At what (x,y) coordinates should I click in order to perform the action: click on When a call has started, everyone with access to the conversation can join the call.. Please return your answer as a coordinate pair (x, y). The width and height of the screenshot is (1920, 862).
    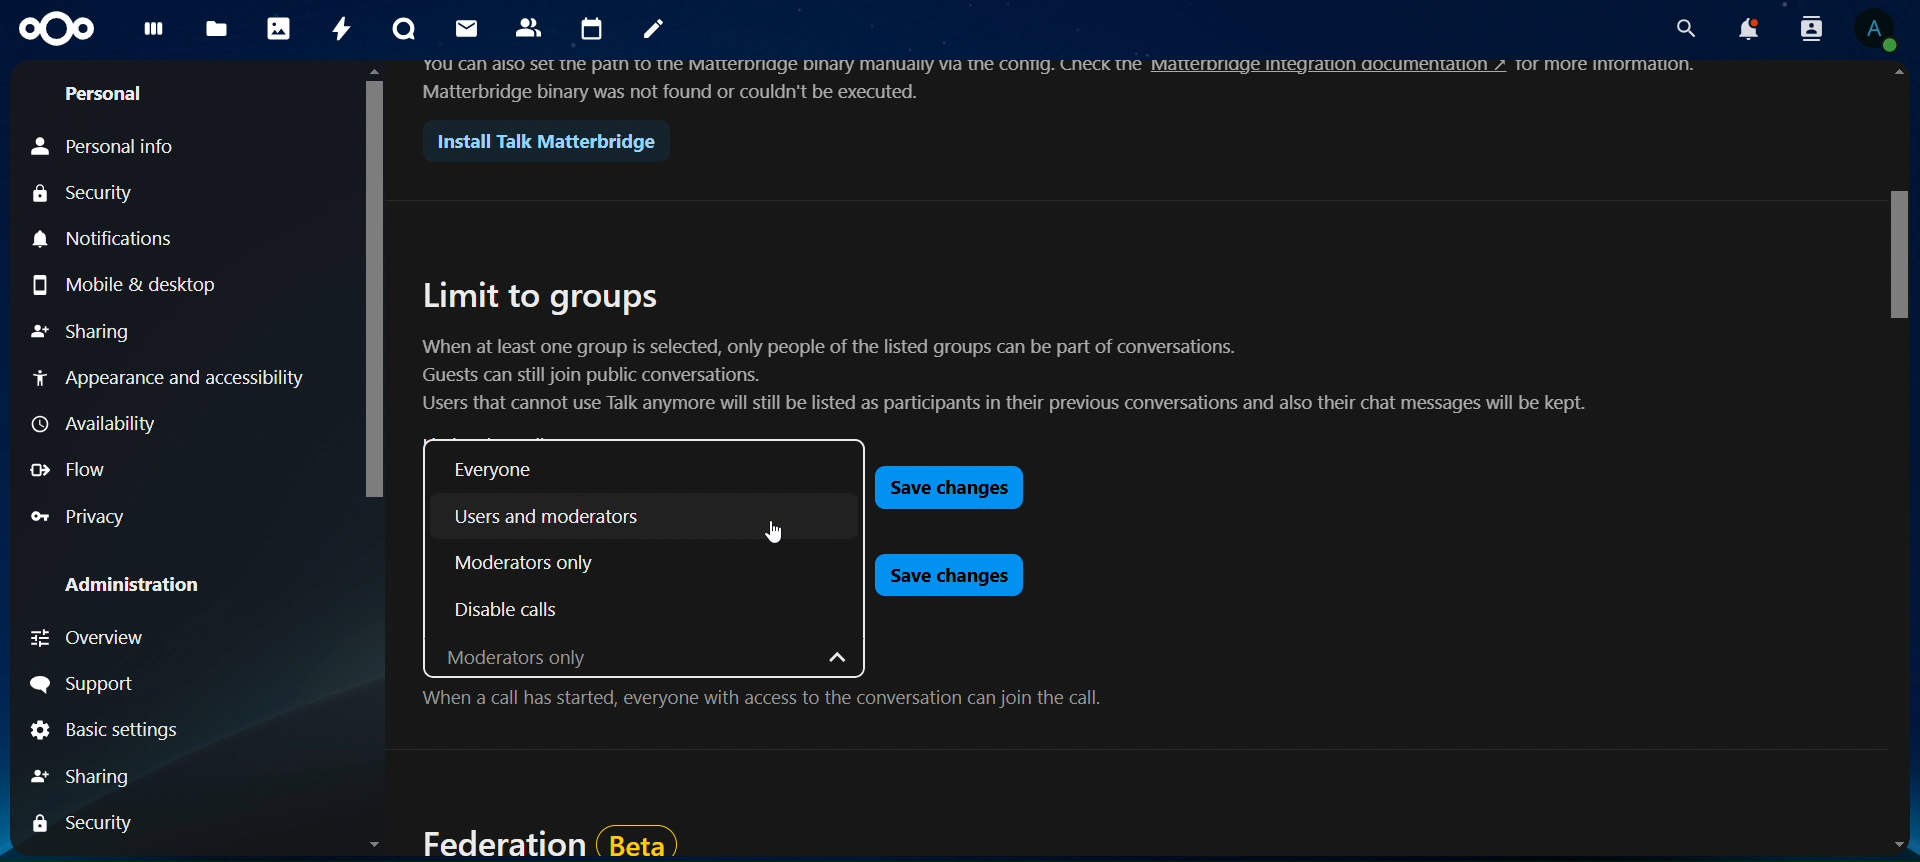
    Looking at the image, I should click on (762, 704).